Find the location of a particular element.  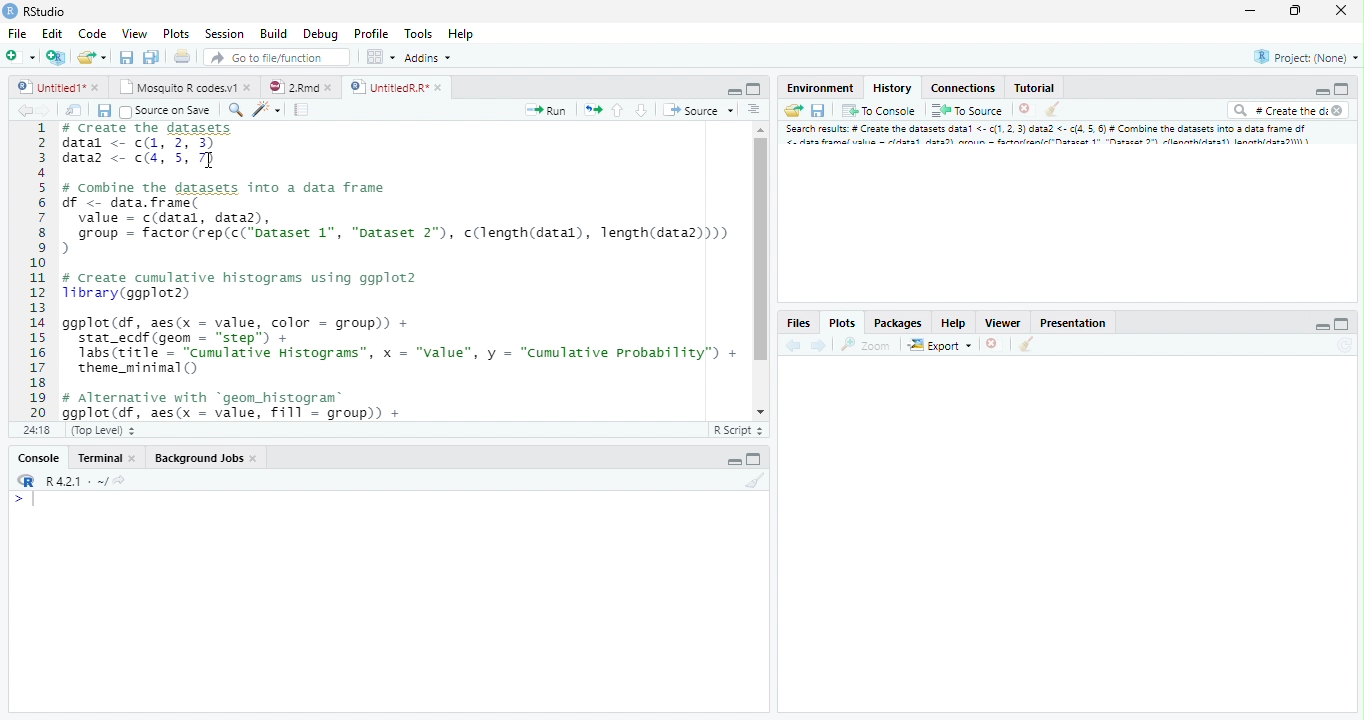

1:1 is located at coordinates (41, 430).